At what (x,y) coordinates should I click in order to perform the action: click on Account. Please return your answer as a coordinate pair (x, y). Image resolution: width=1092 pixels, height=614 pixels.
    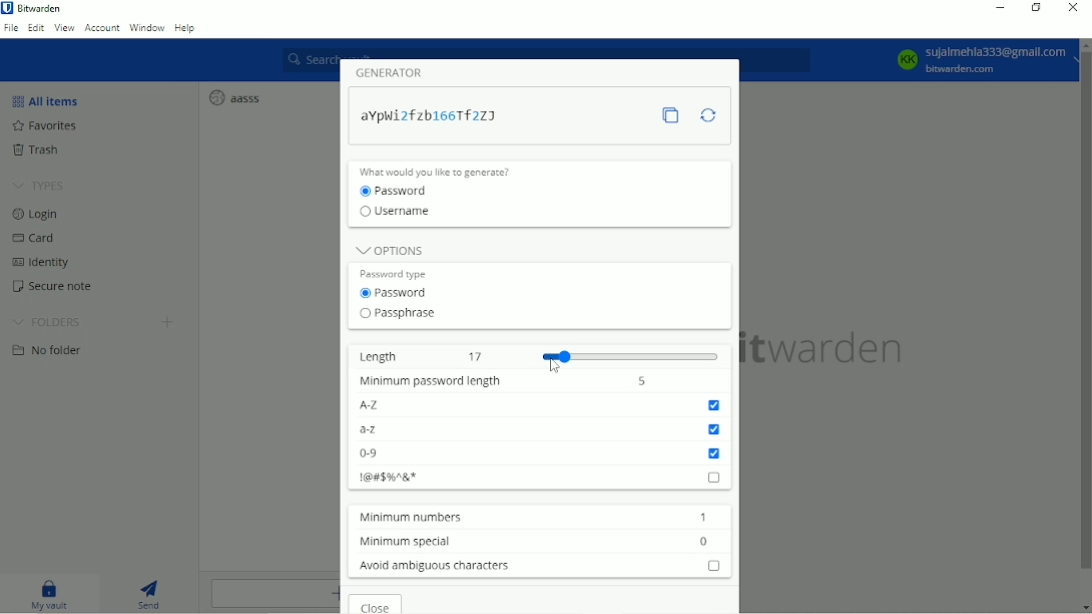
    Looking at the image, I should click on (101, 28).